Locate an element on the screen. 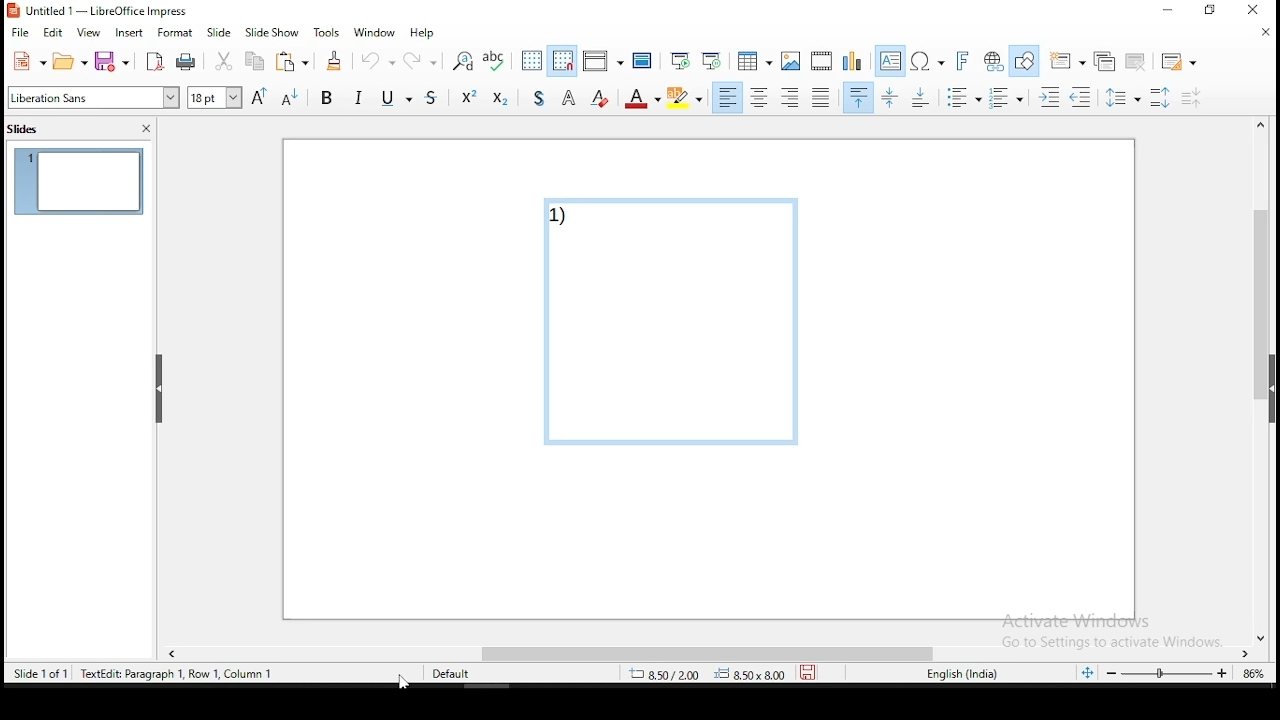 This screenshot has height=720, width=1280. view is located at coordinates (88, 33).